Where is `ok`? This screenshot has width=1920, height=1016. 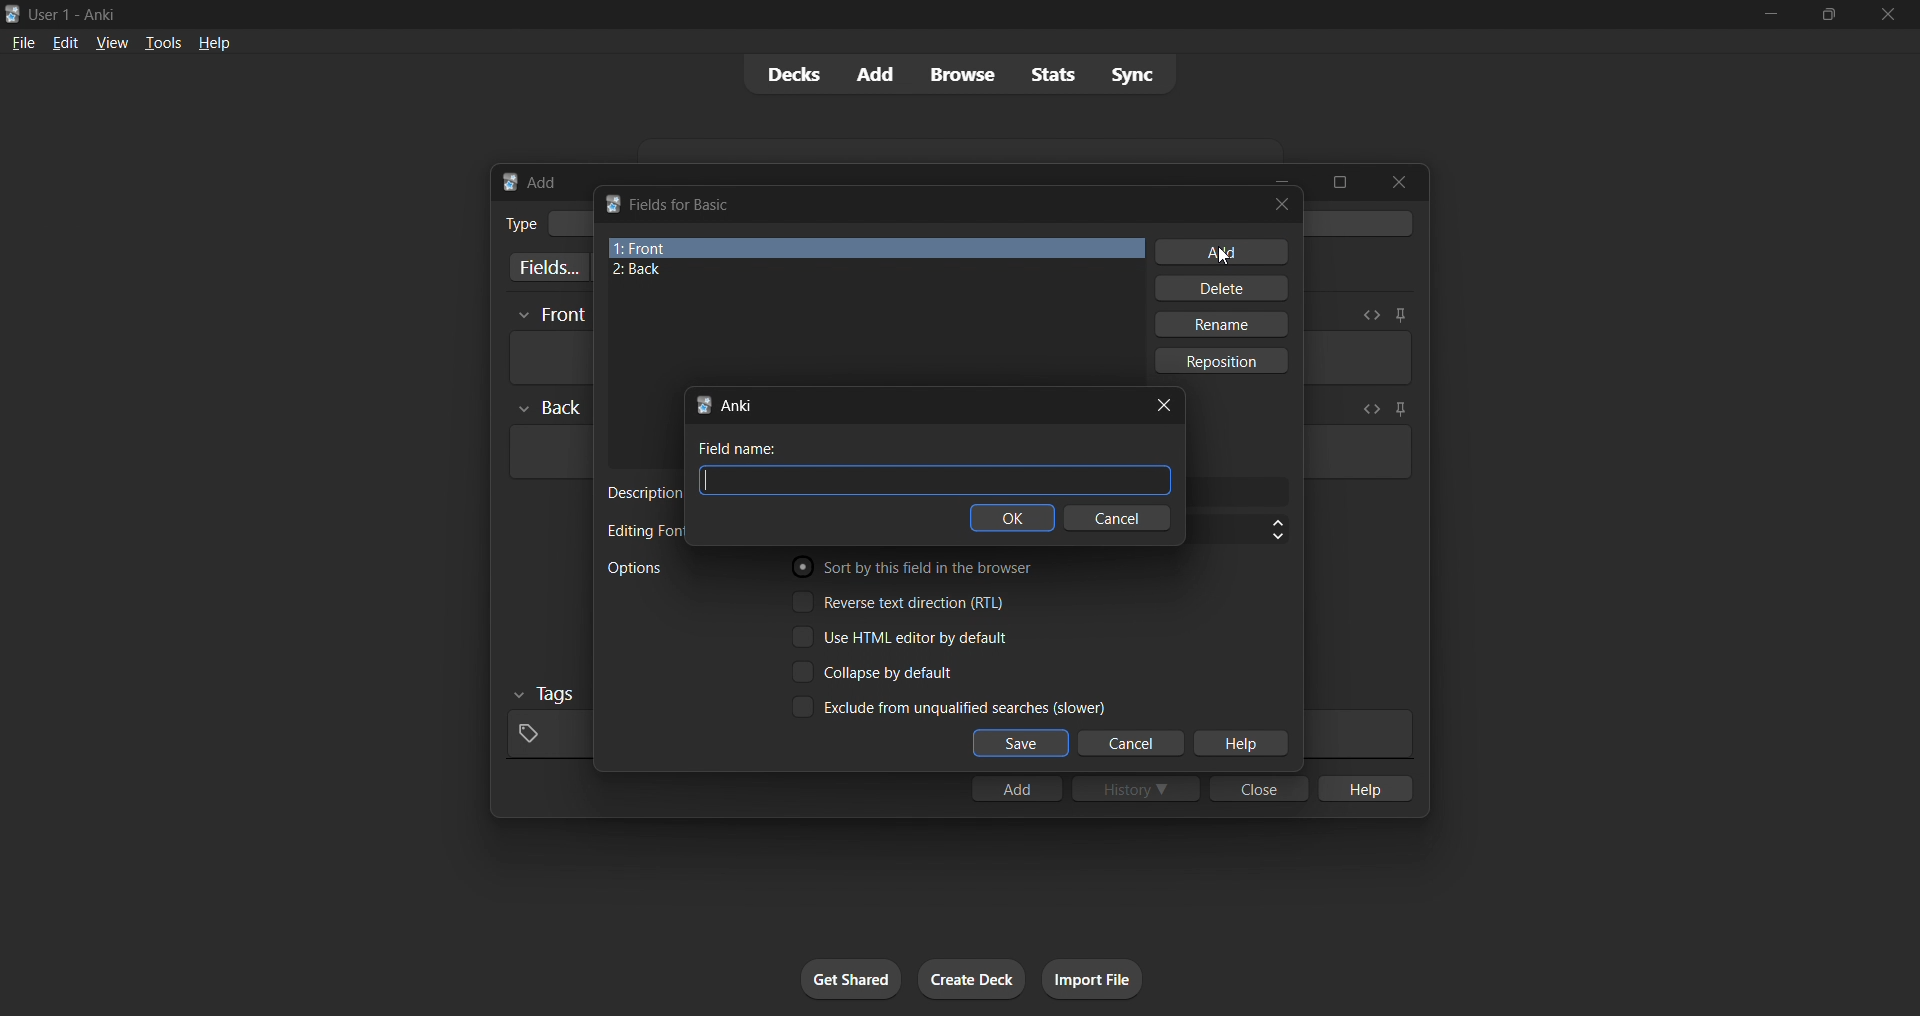 ok is located at coordinates (1012, 517).